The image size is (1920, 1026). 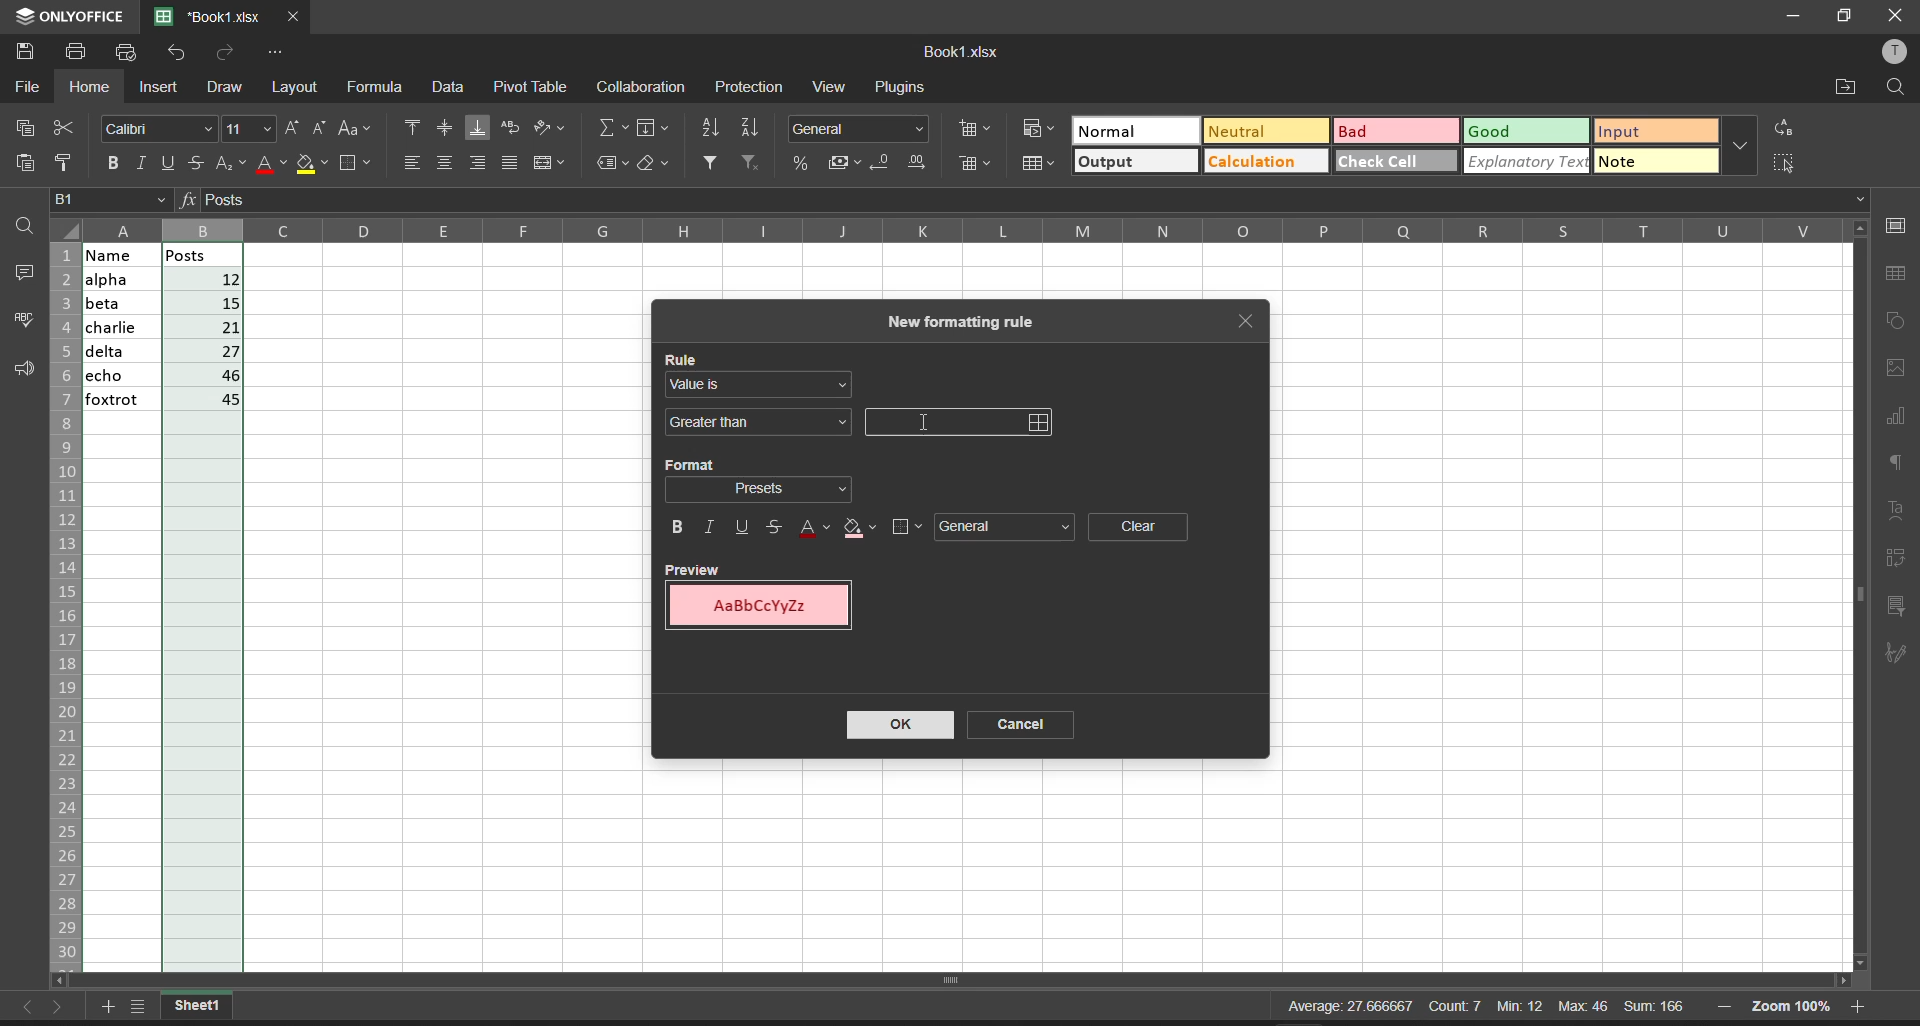 What do you see at coordinates (189, 199) in the screenshot?
I see `formula` at bounding box center [189, 199].